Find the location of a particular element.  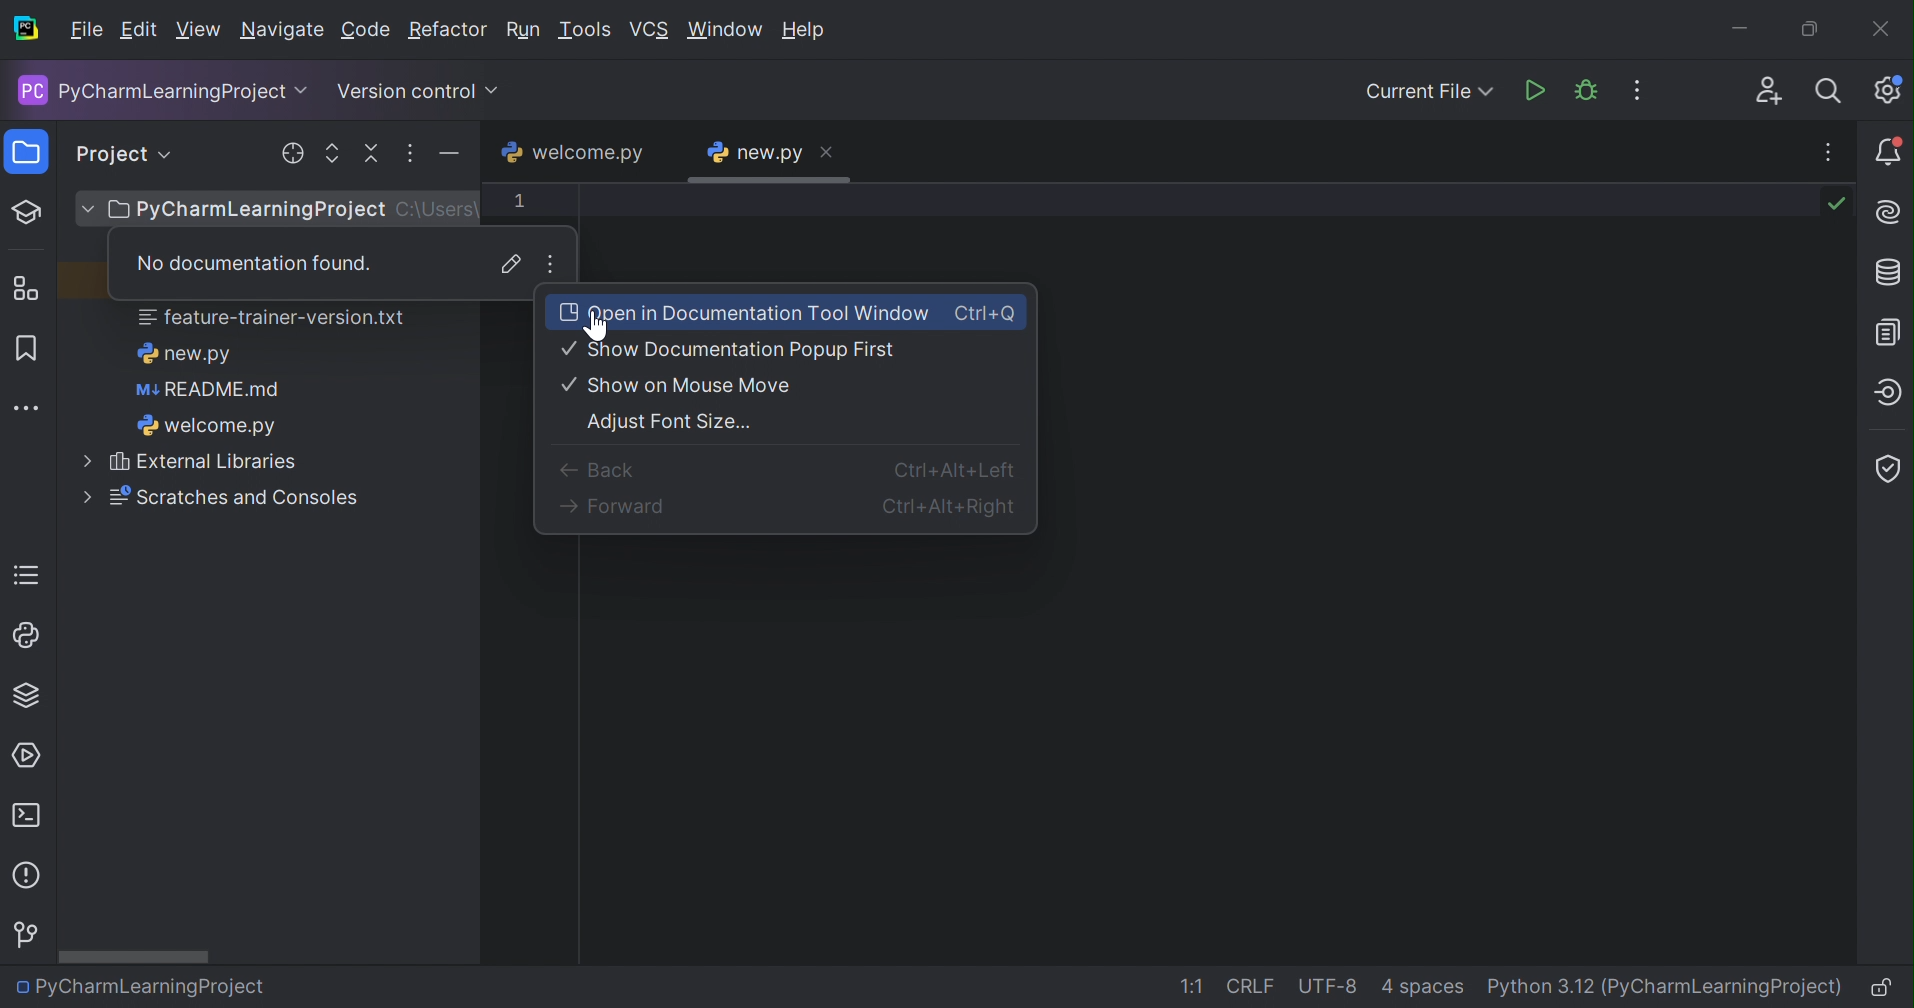

Run 'new.py'' is located at coordinates (1536, 90).